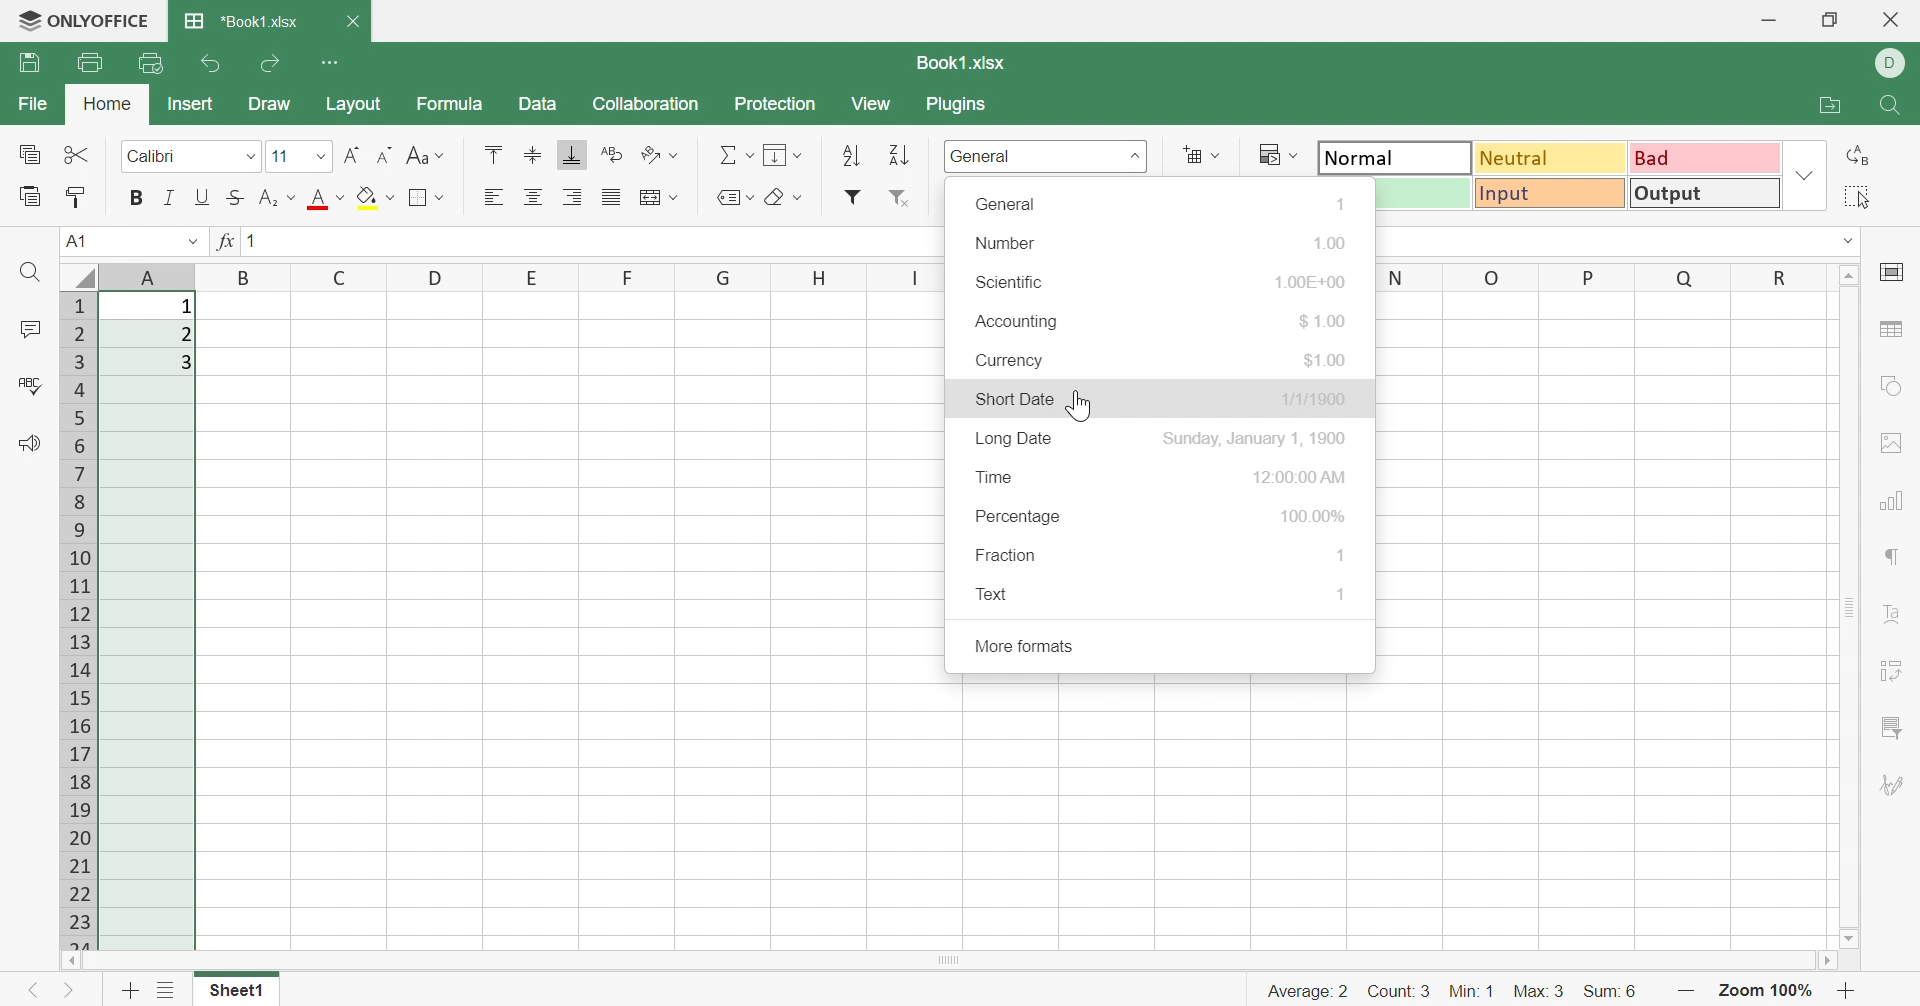 This screenshot has width=1920, height=1006. What do you see at coordinates (274, 61) in the screenshot?
I see `Redo` at bounding box center [274, 61].